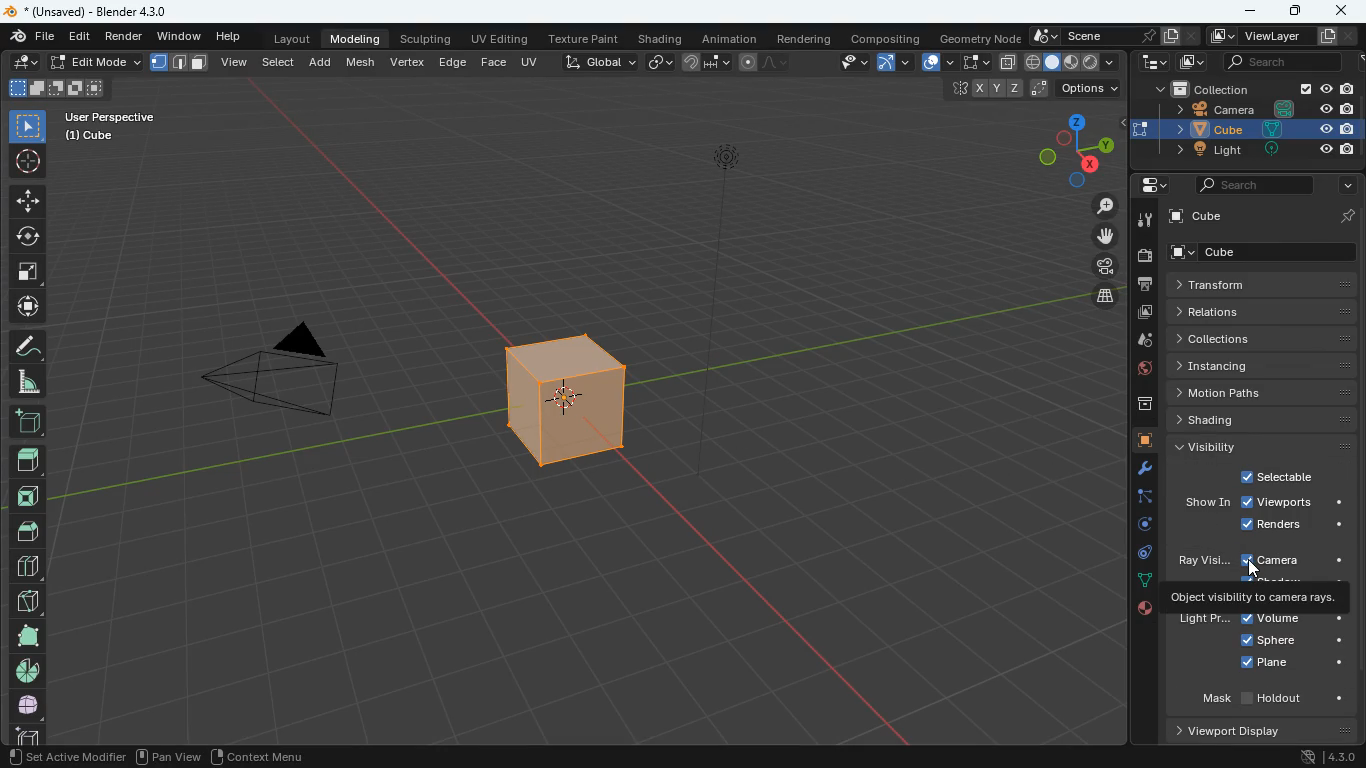 The height and width of the screenshot is (768, 1366). What do you see at coordinates (1201, 561) in the screenshot?
I see `ray vision` at bounding box center [1201, 561].